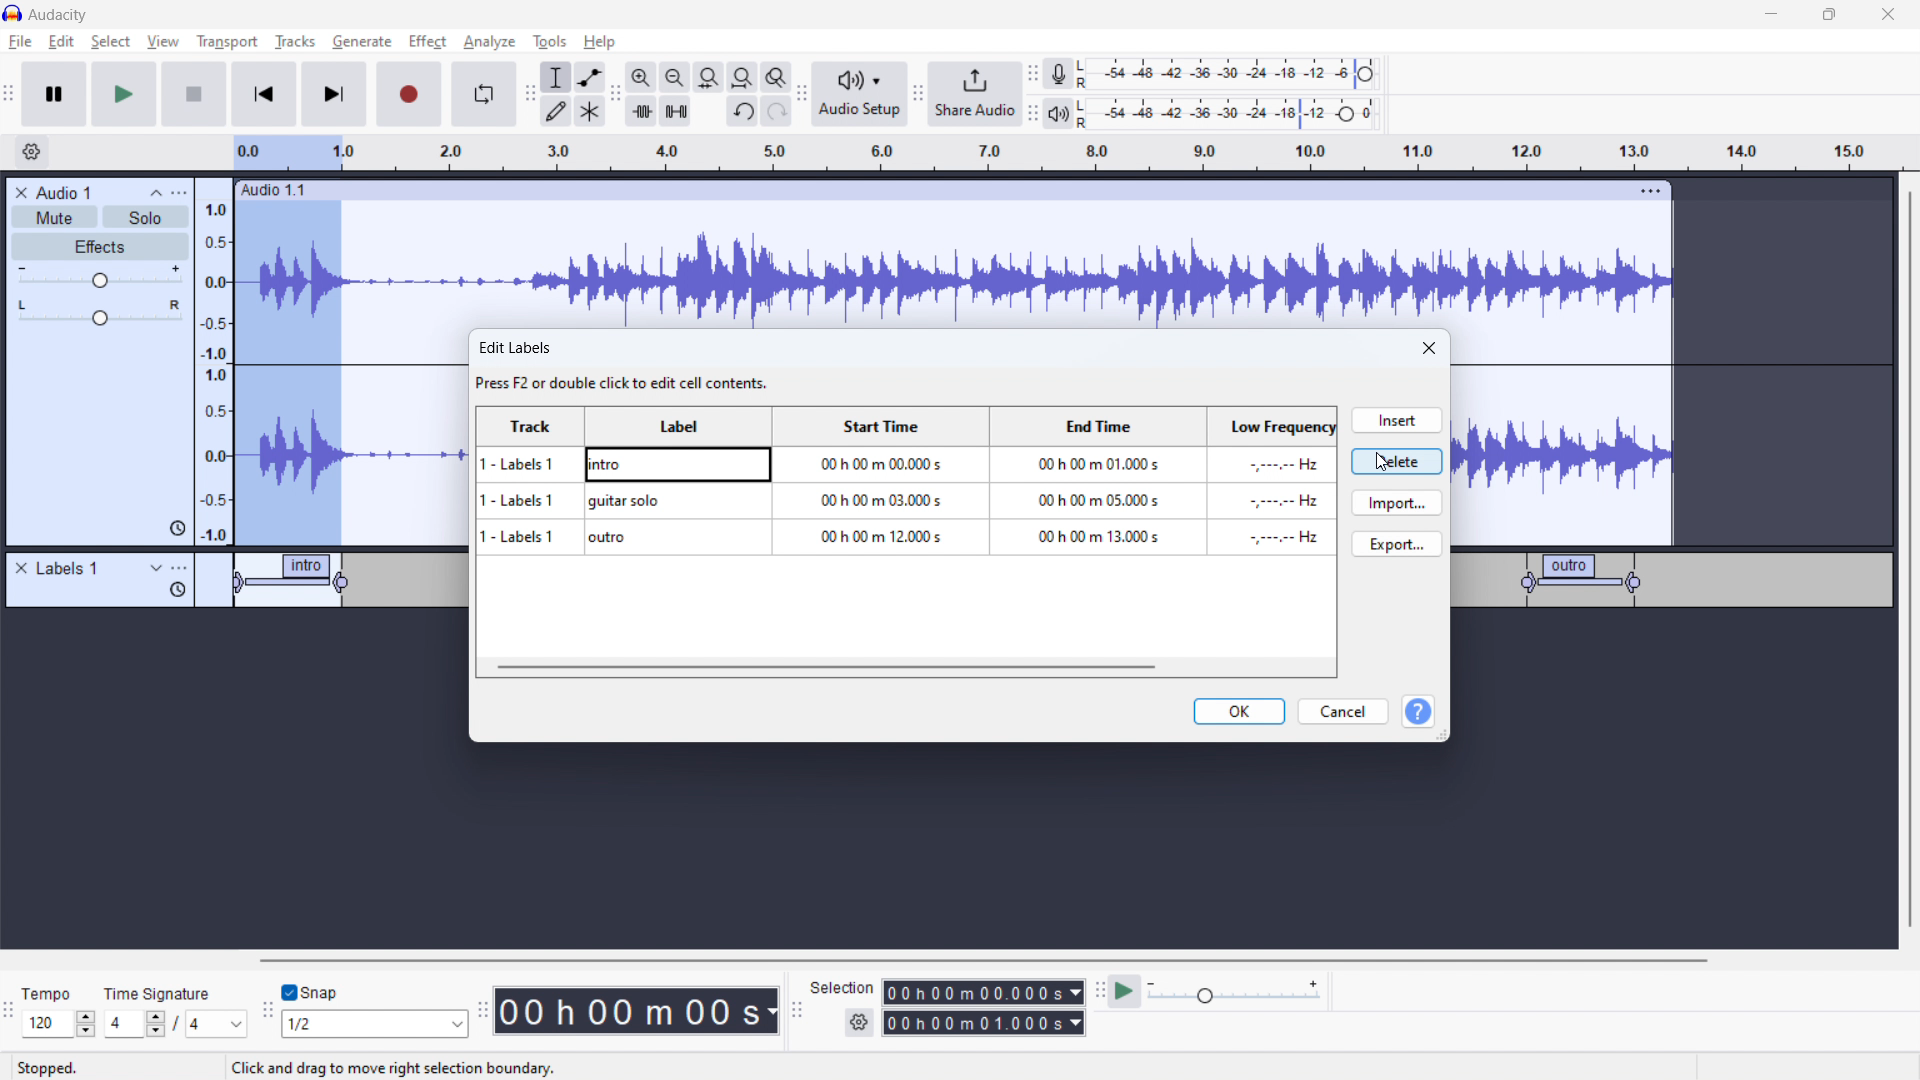 This screenshot has width=1920, height=1080. Describe the element at coordinates (637, 1009) in the screenshot. I see `timestamp` at that location.